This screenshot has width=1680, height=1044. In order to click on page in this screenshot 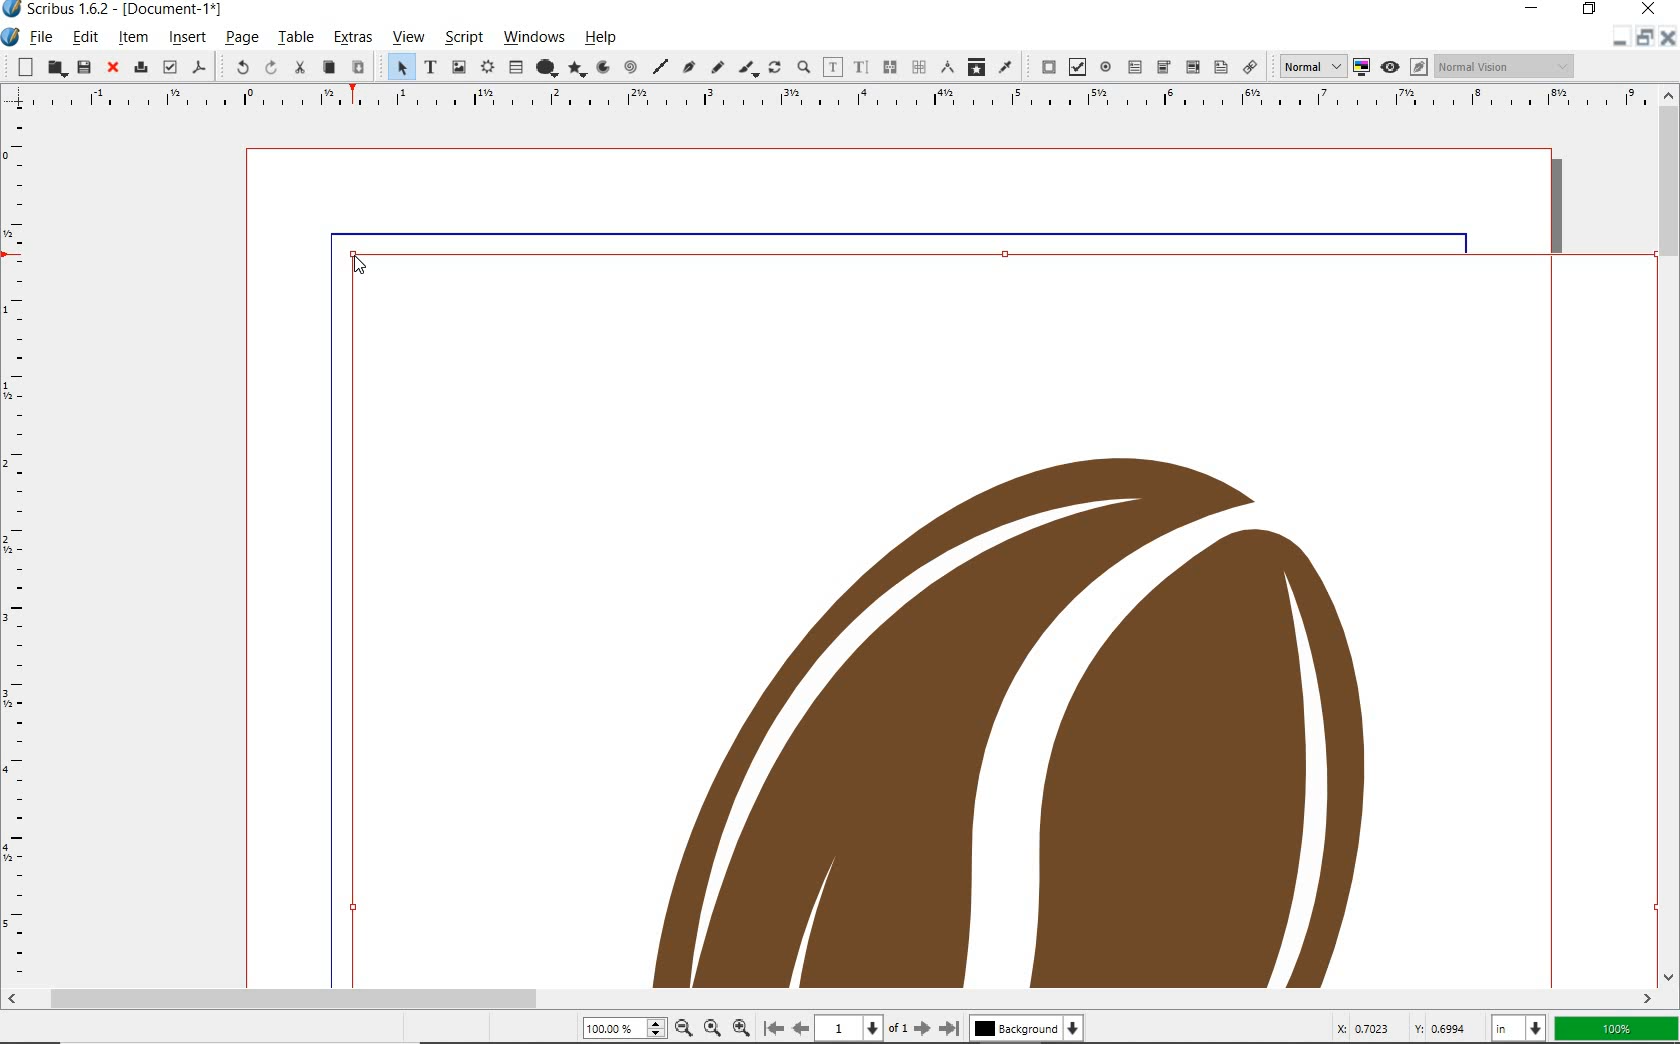, I will do `click(241, 39)`.